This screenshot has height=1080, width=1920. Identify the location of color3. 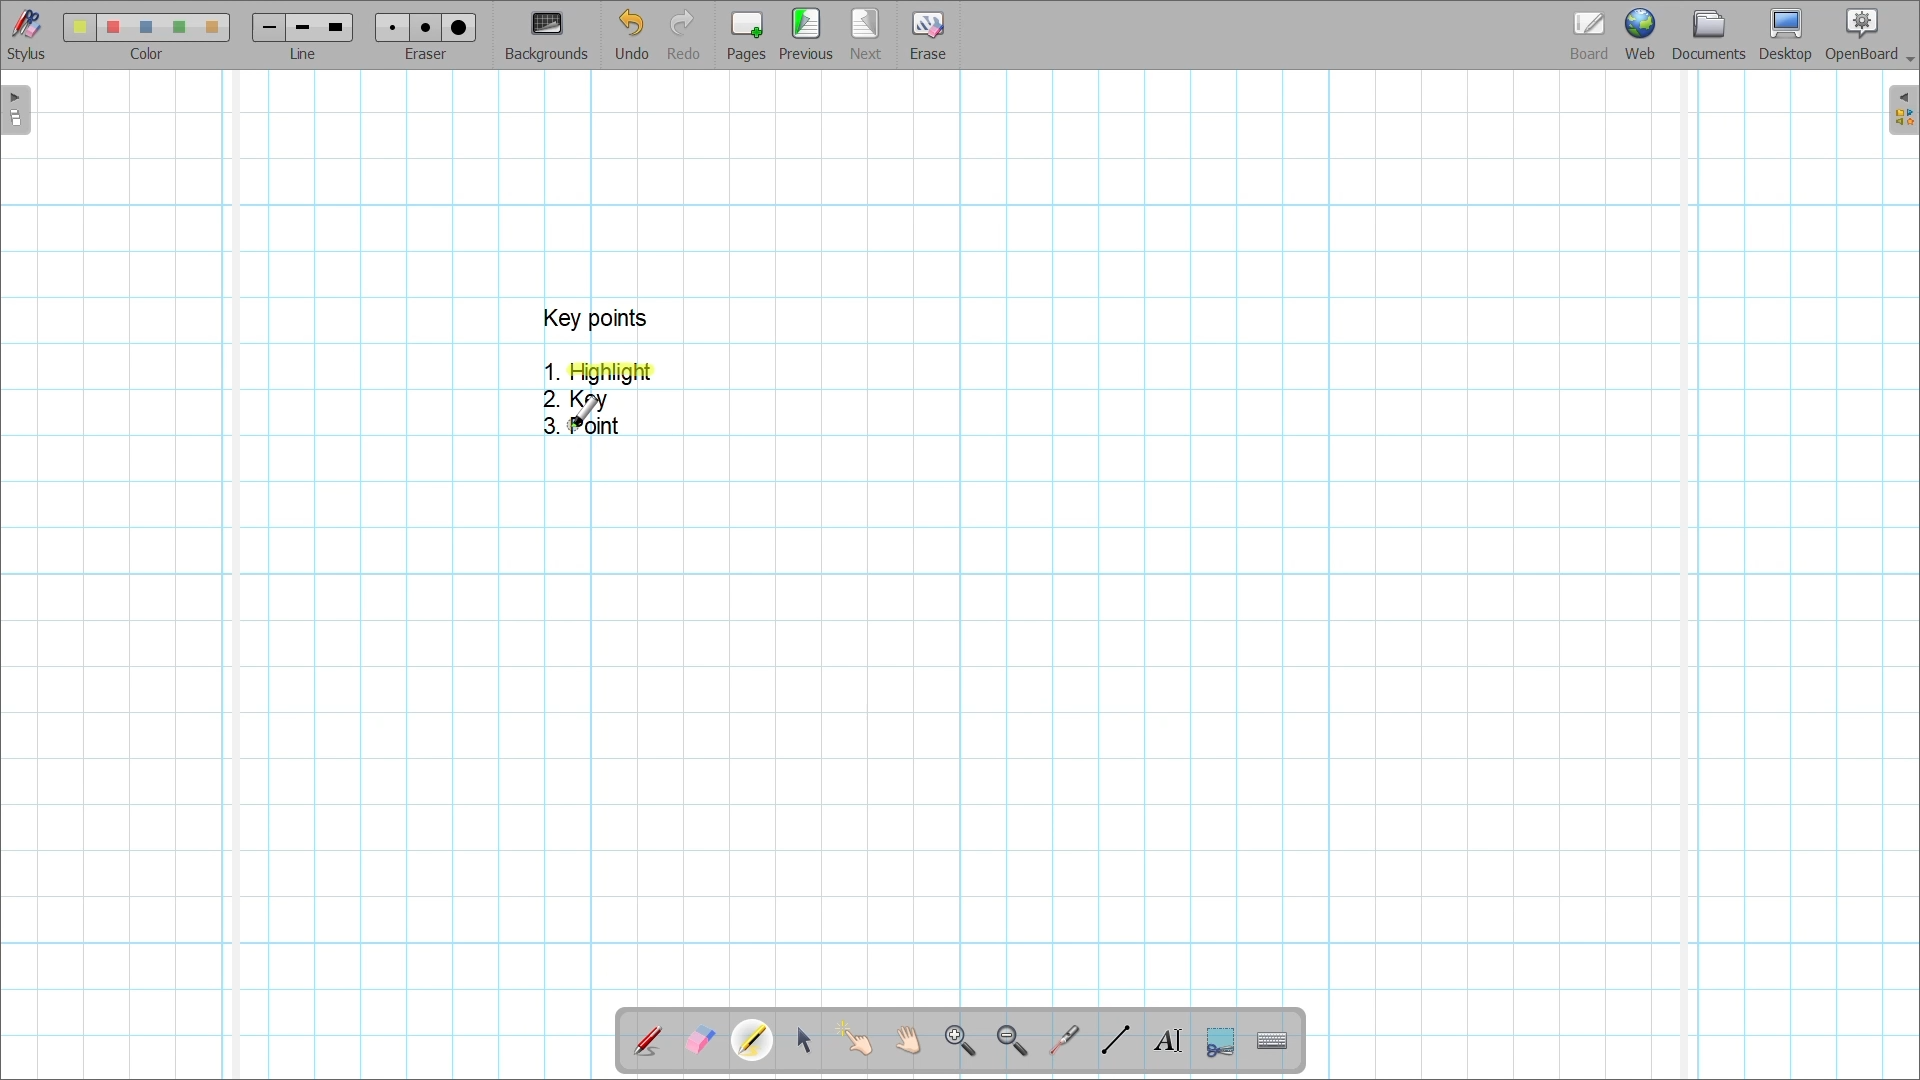
(147, 28).